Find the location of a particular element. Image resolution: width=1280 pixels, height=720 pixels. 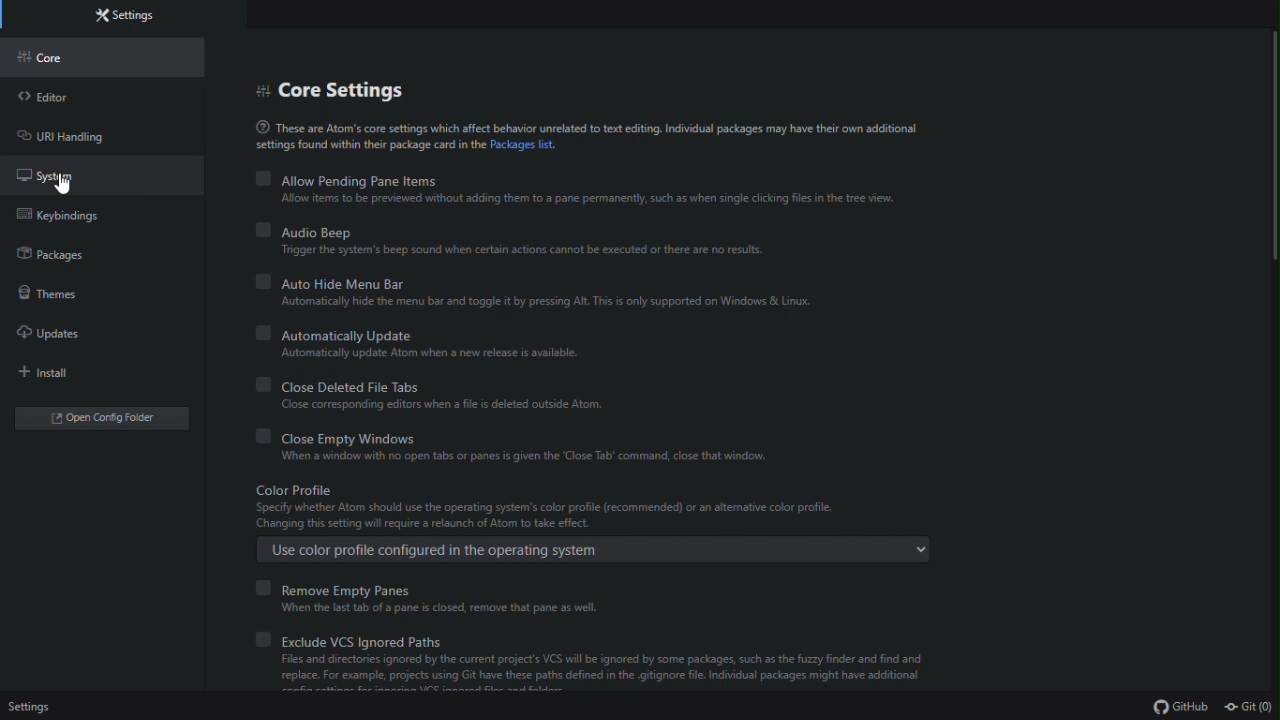

Automatically hide menu bar is located at coordinates (567, 280).